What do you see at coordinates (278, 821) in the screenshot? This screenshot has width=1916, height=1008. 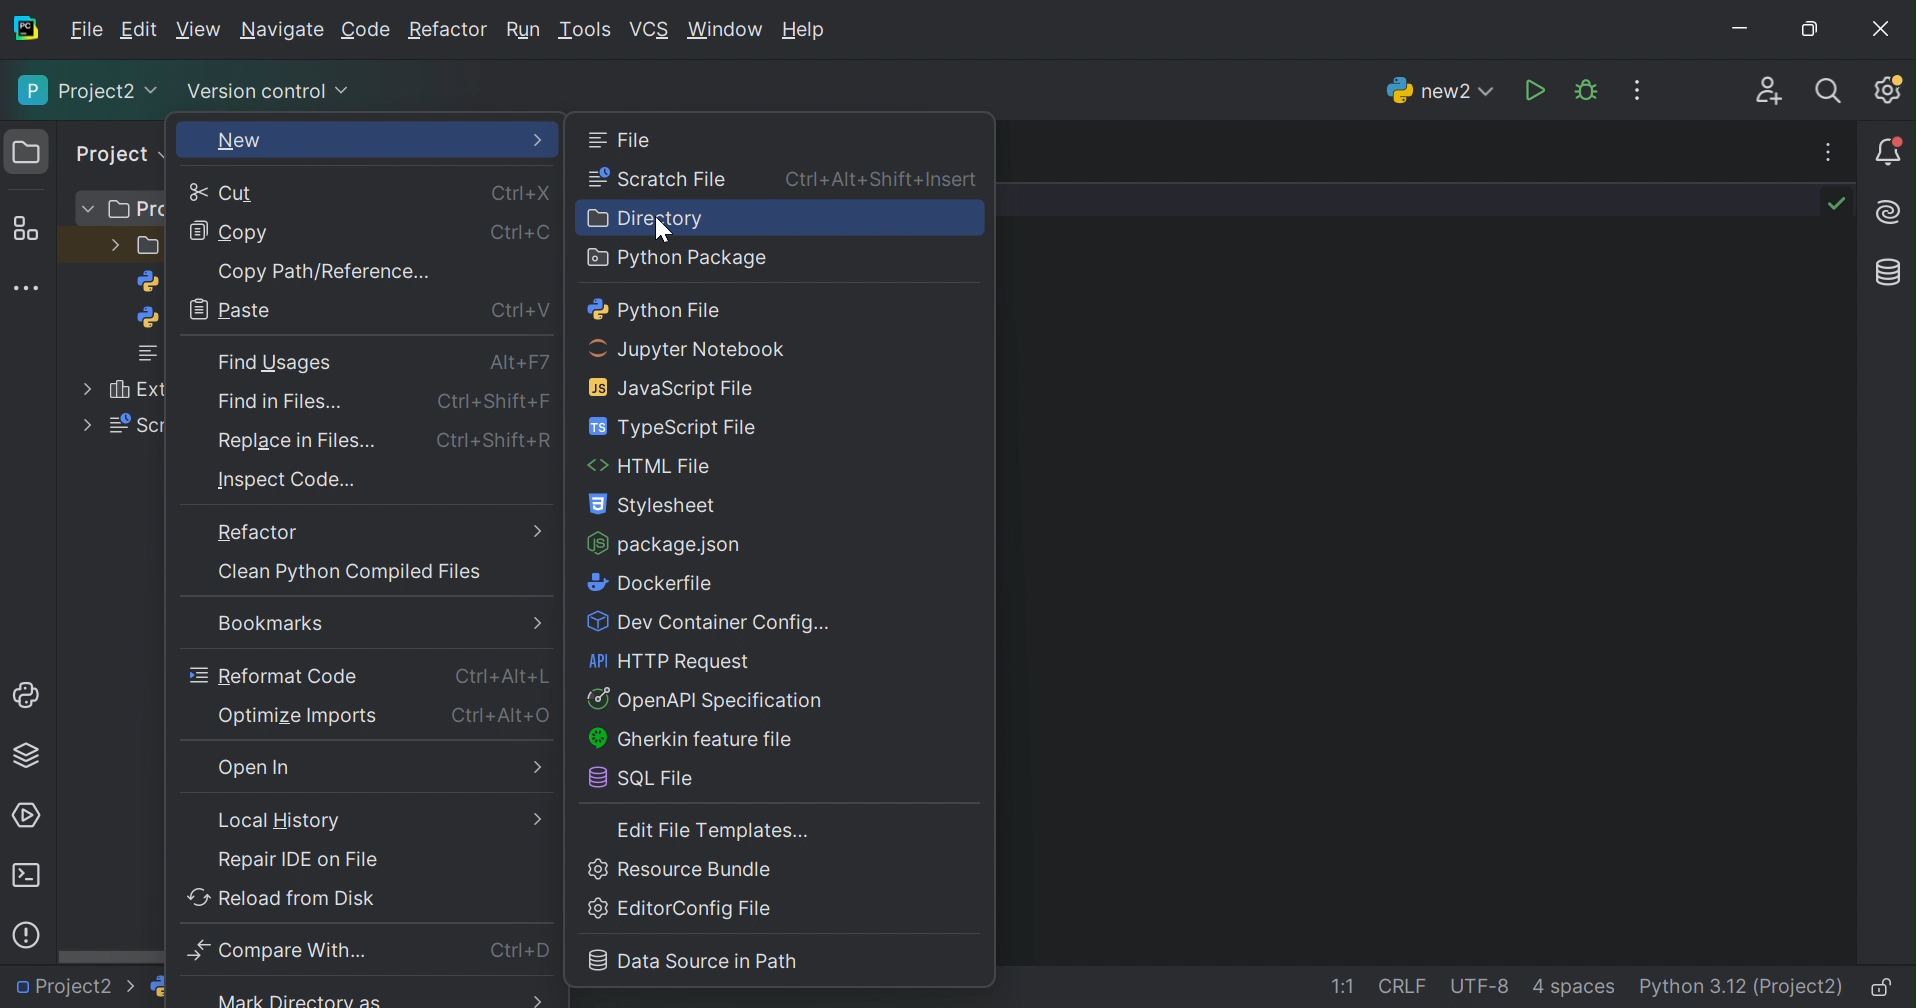 I see `Local History` at bounding box center [278, 821].